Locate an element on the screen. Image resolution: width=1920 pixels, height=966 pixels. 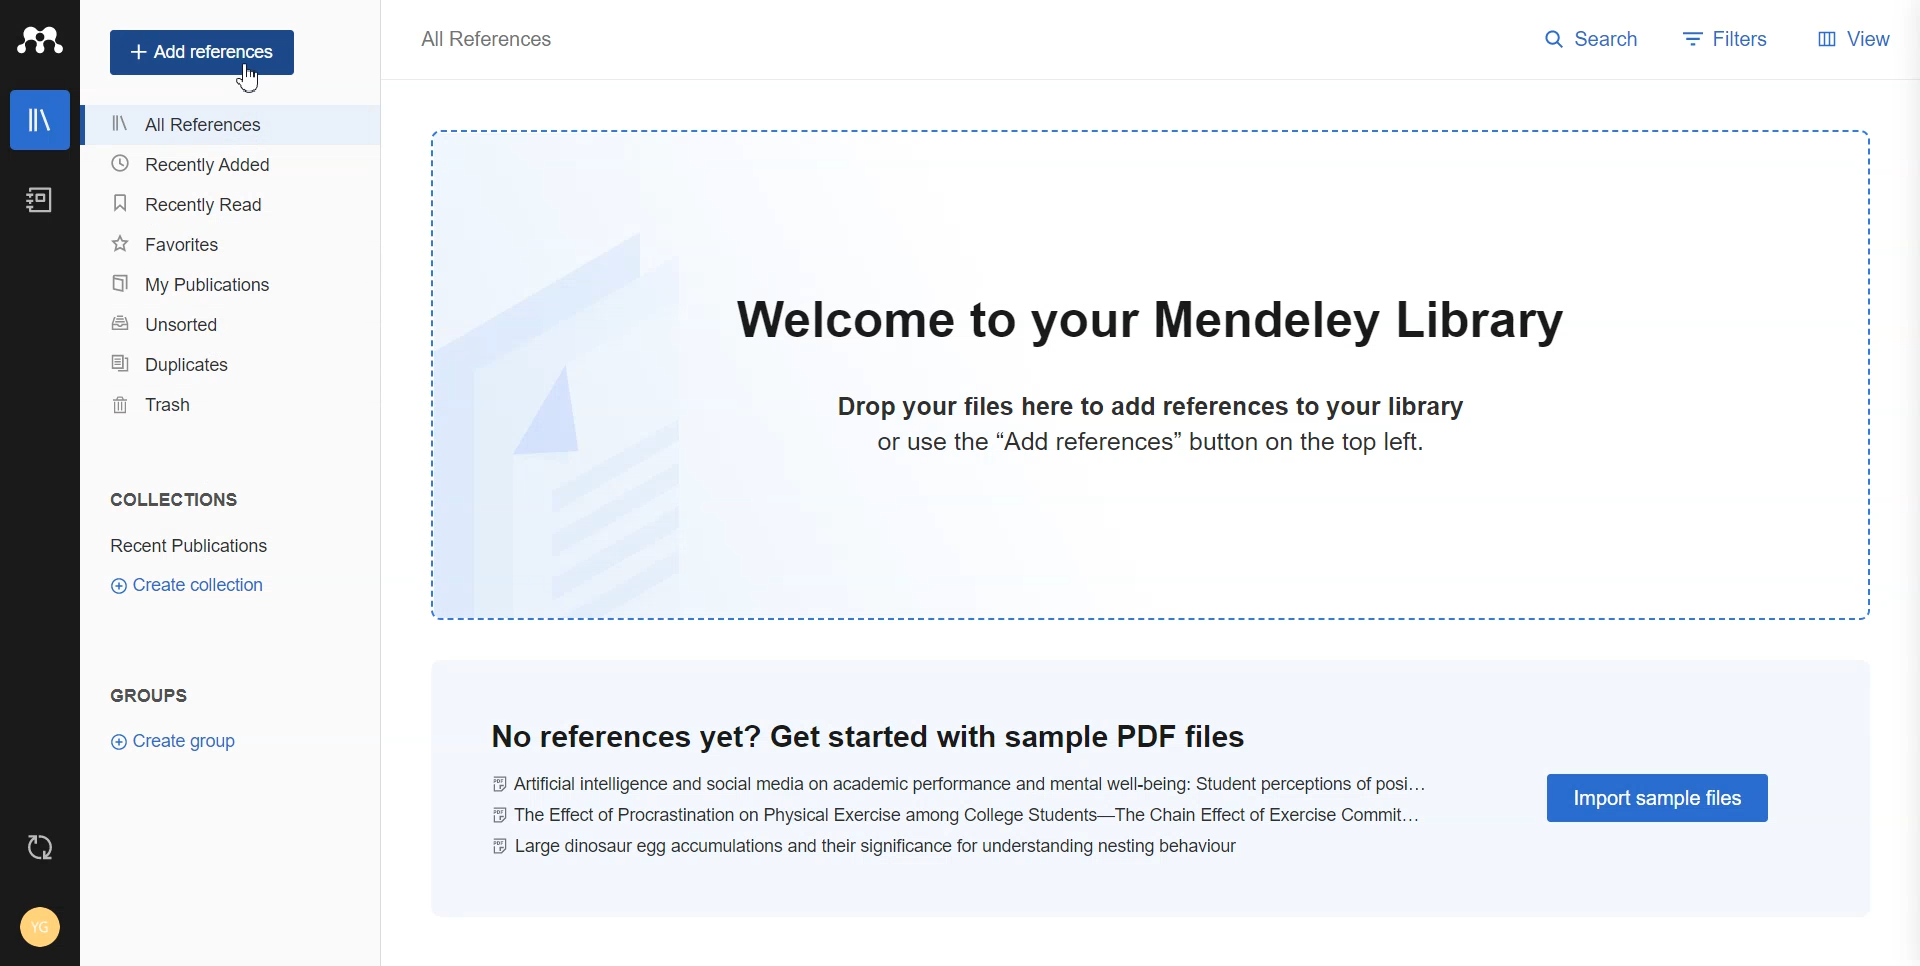
Create Collection is located at coordinates (184, 585).